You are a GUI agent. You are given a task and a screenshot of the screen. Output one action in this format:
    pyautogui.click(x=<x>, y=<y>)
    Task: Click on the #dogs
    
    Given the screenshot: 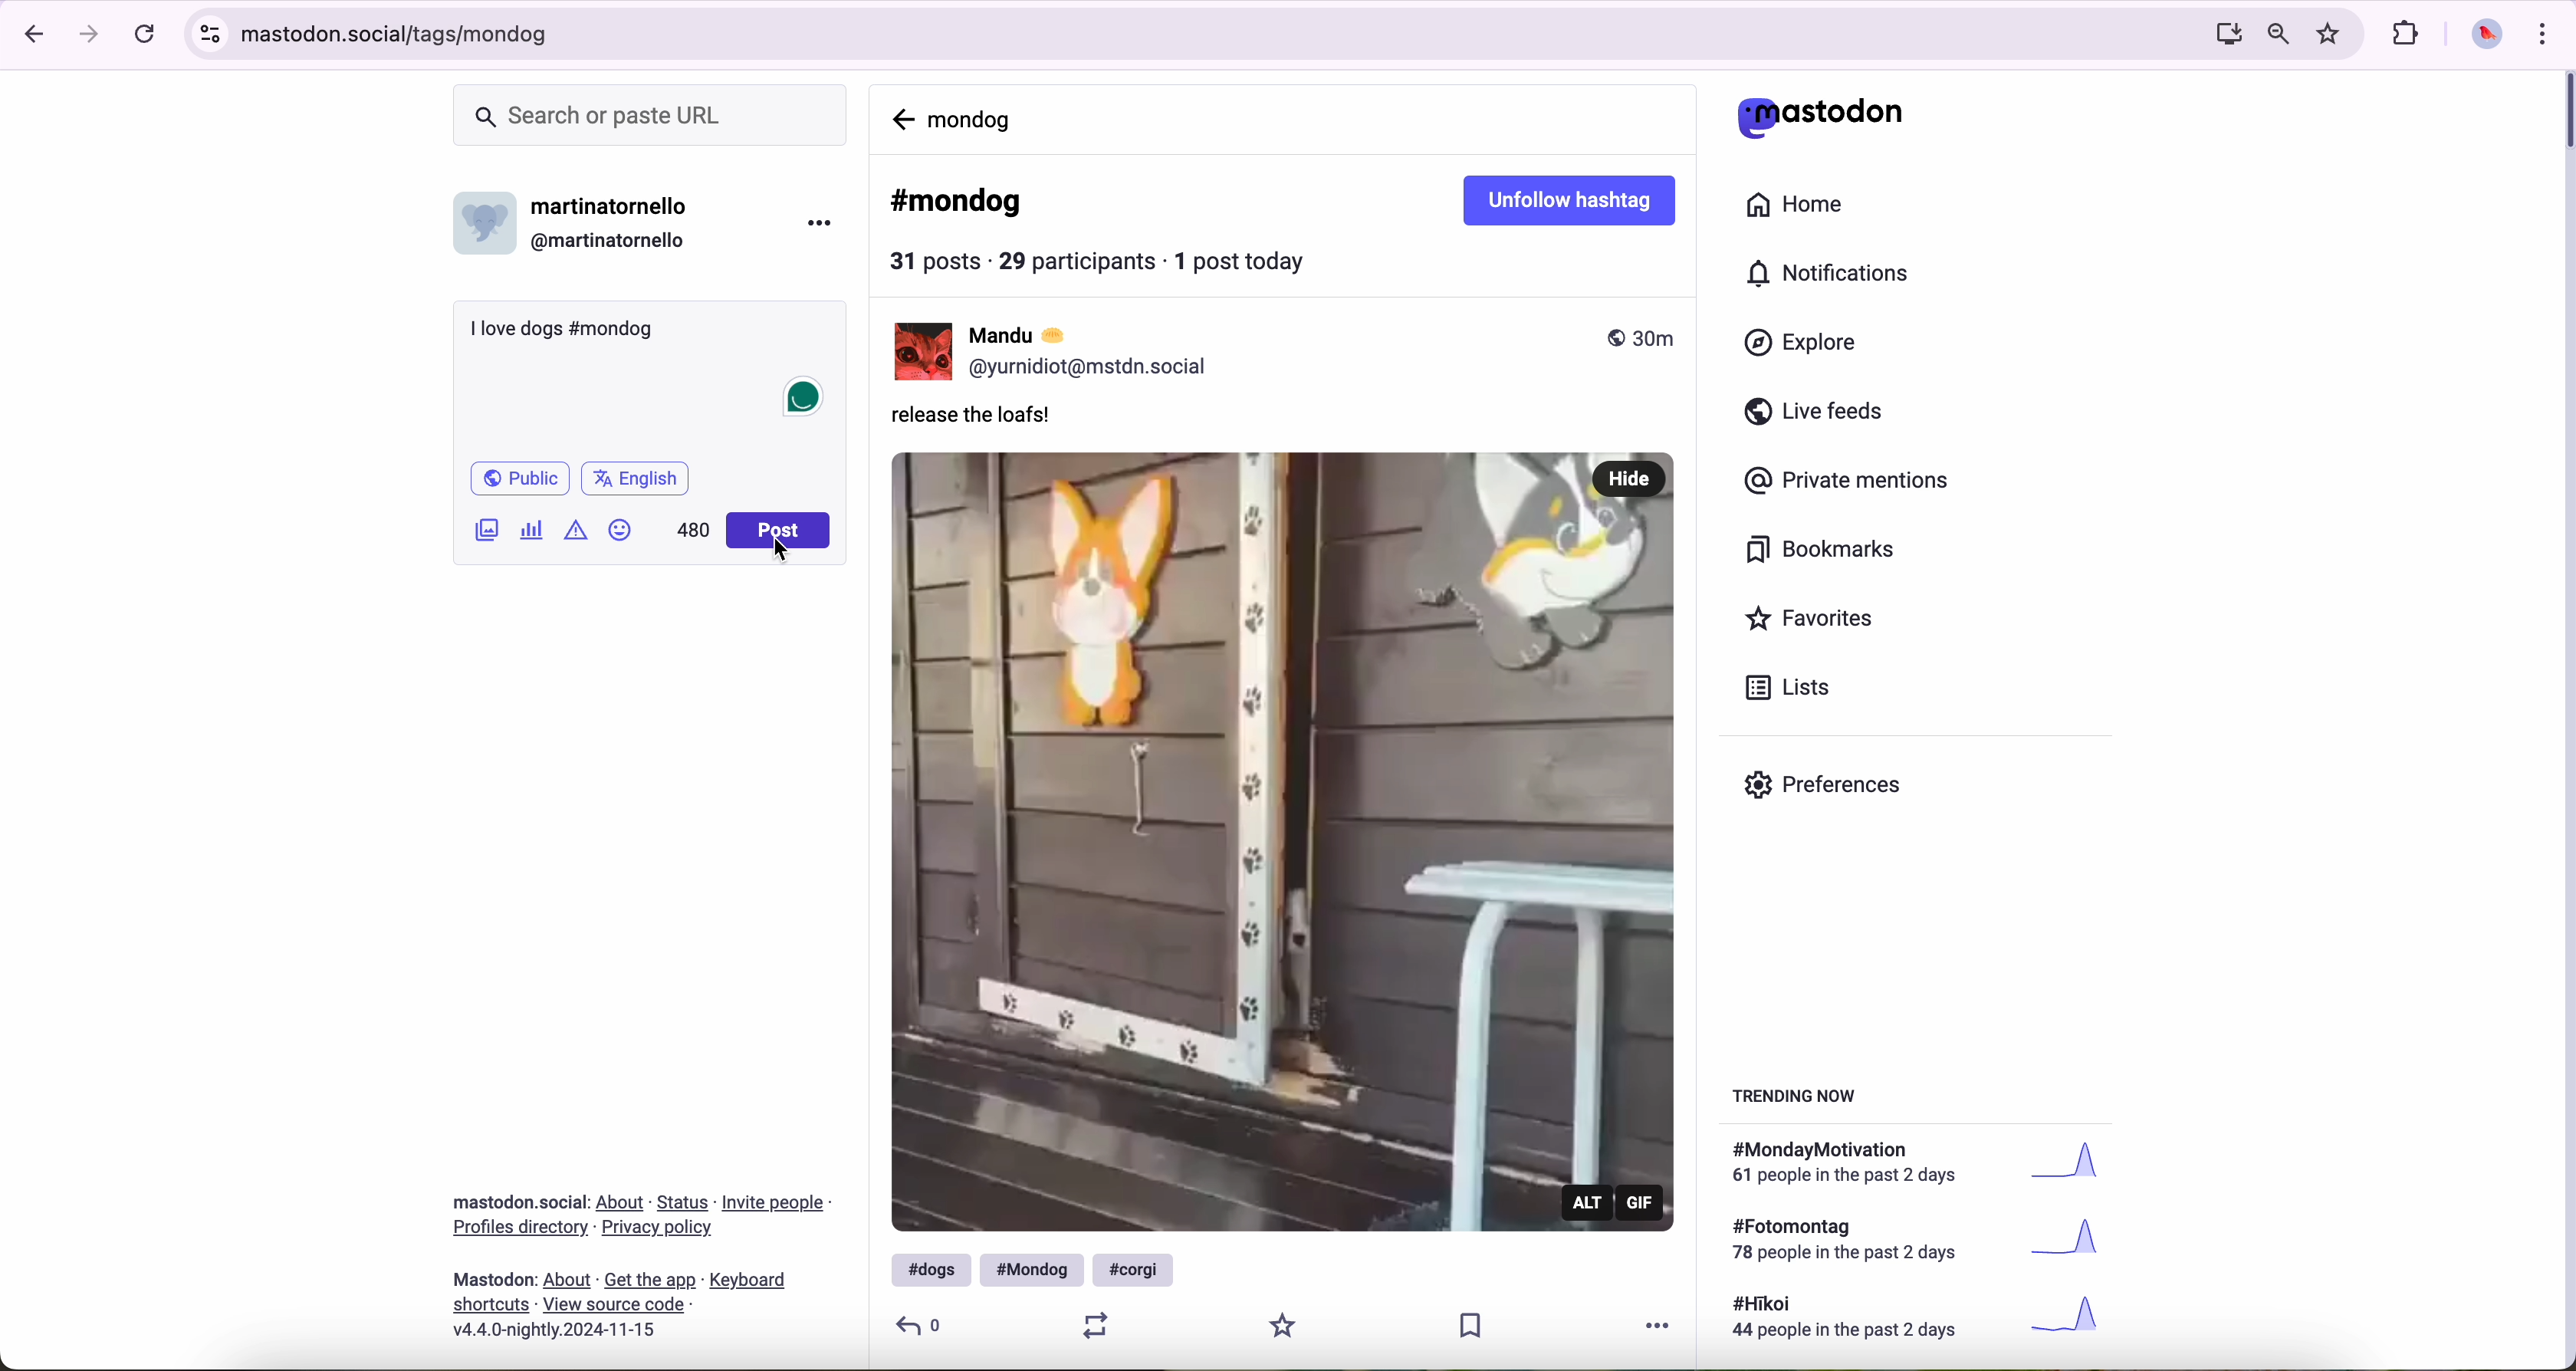 What is the action you would take?
    pyautogui.click(x=926, y=1269)
    